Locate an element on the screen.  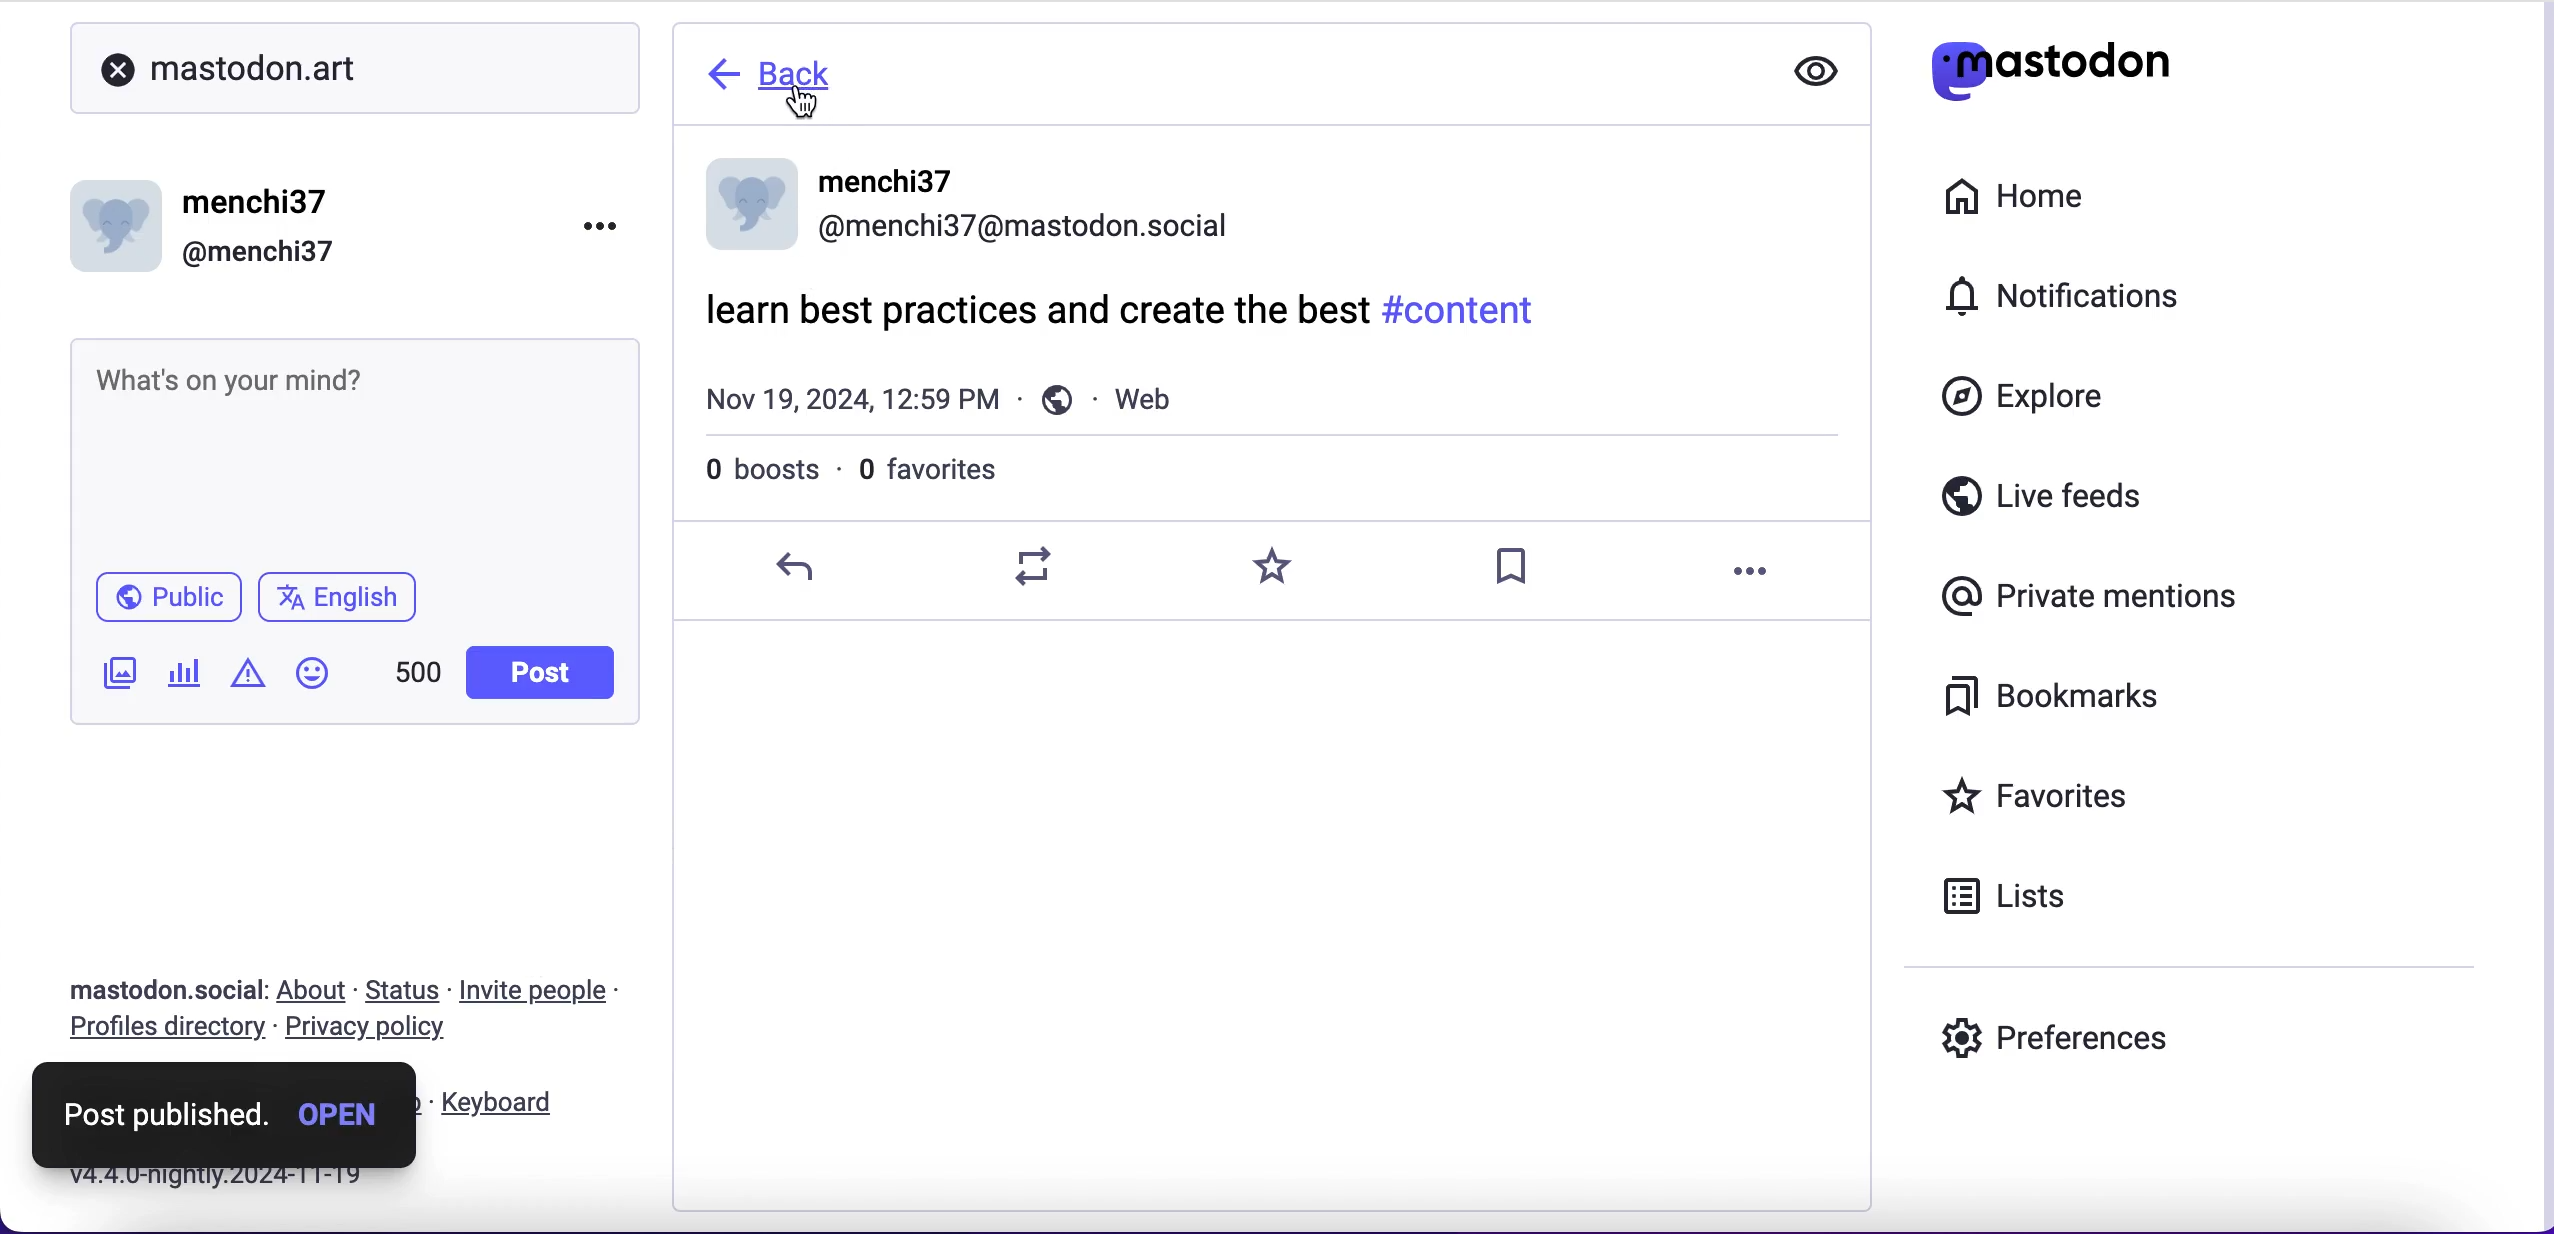
display picture is located at coordinates (120, 219).